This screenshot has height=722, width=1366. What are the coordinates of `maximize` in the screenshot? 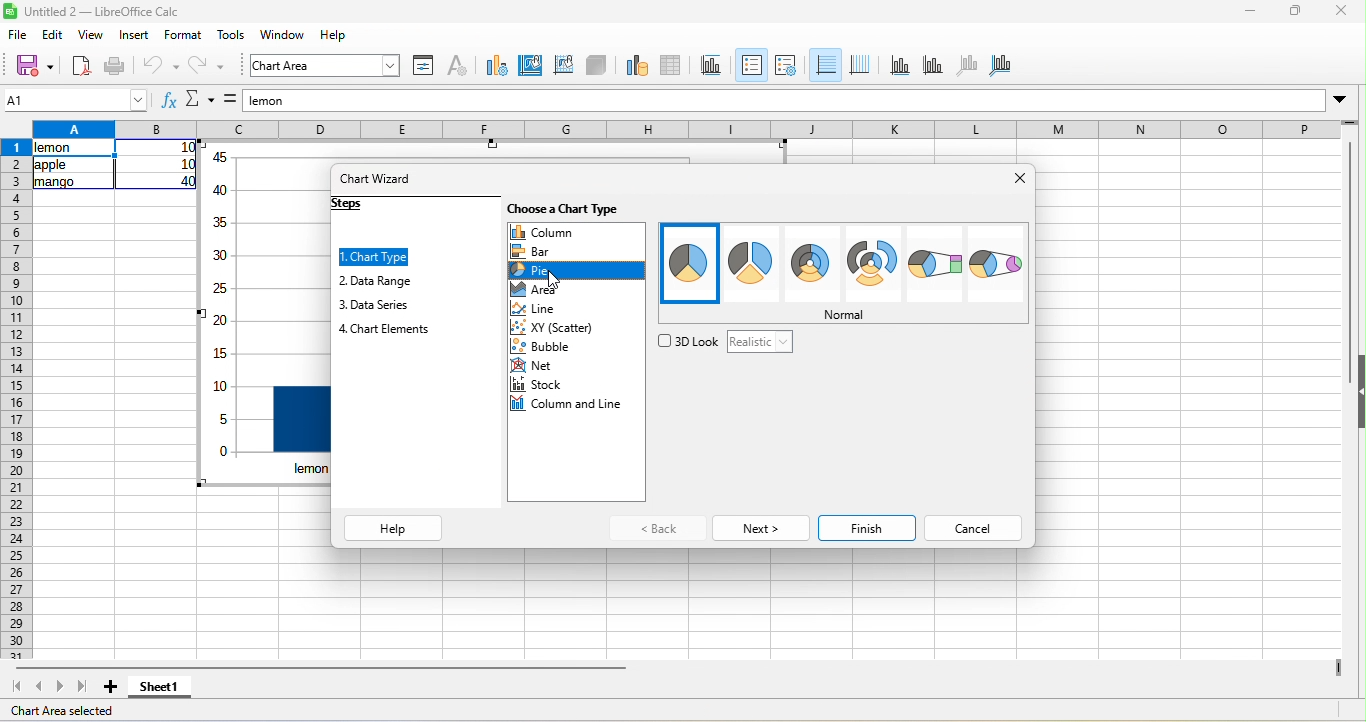 It's located at (1292, 12).